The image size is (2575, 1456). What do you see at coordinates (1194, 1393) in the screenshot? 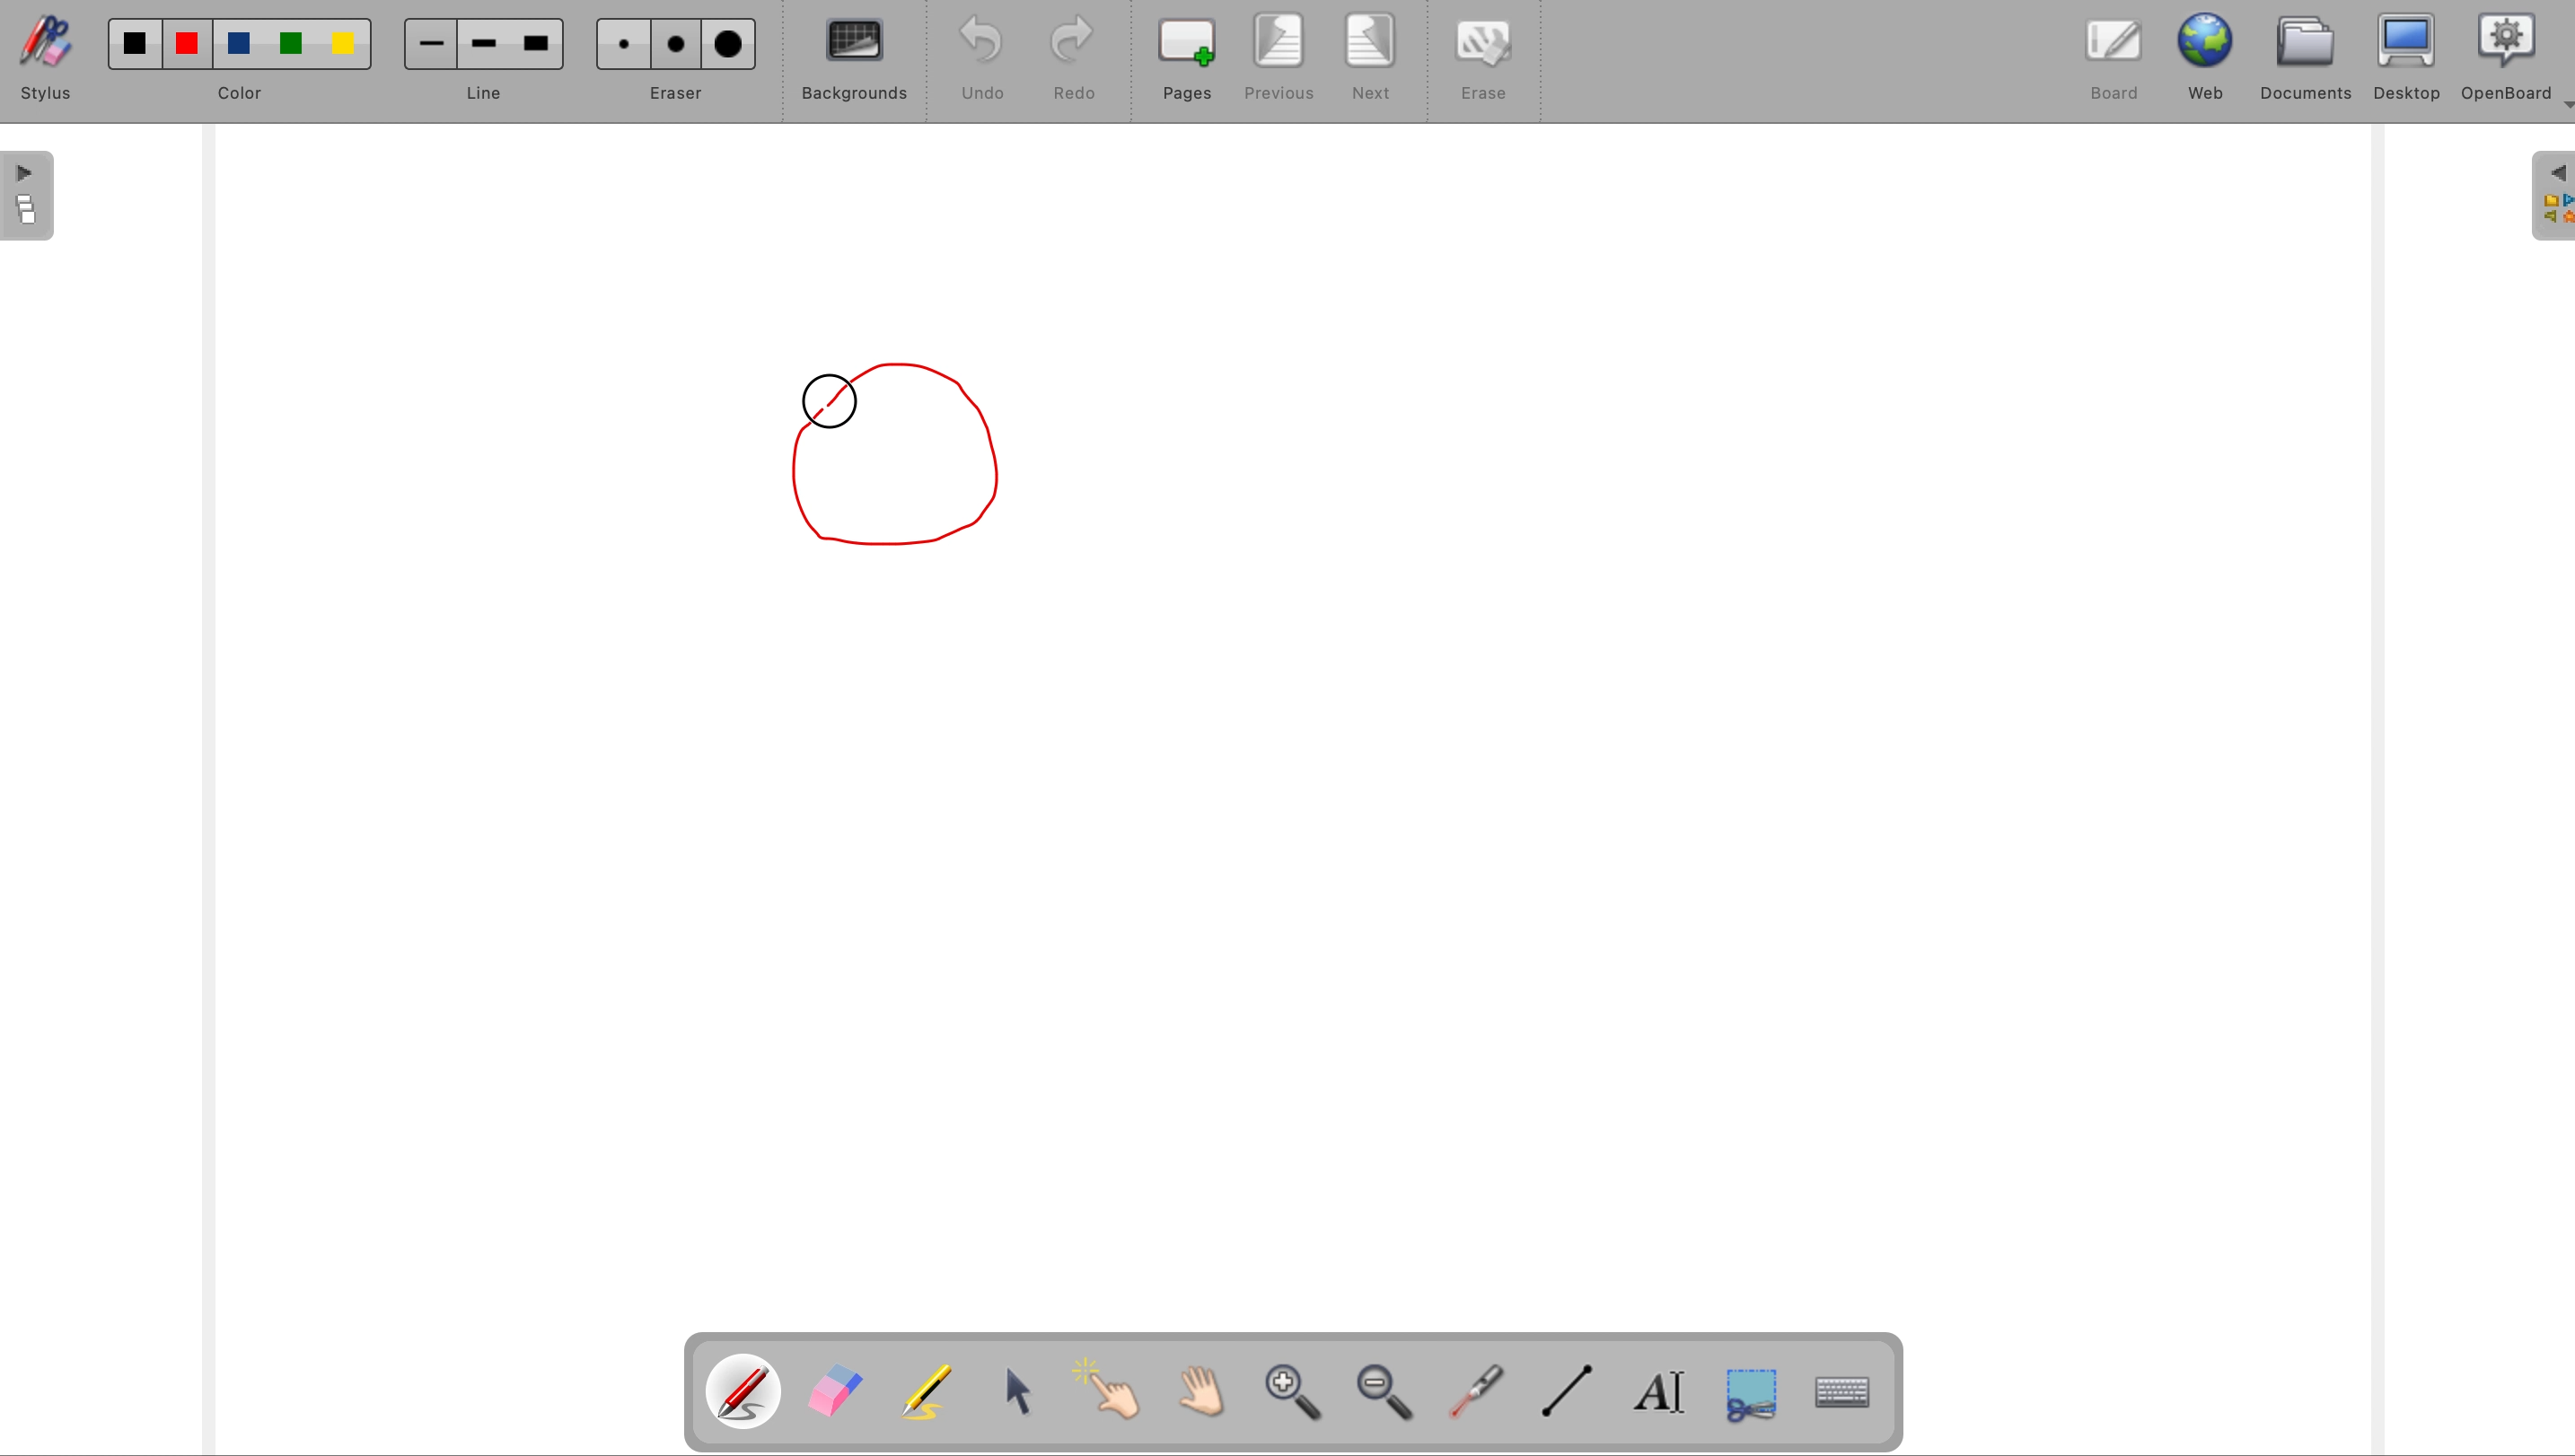
I see `scroll by hand` at bounding box center [1194, 1393].